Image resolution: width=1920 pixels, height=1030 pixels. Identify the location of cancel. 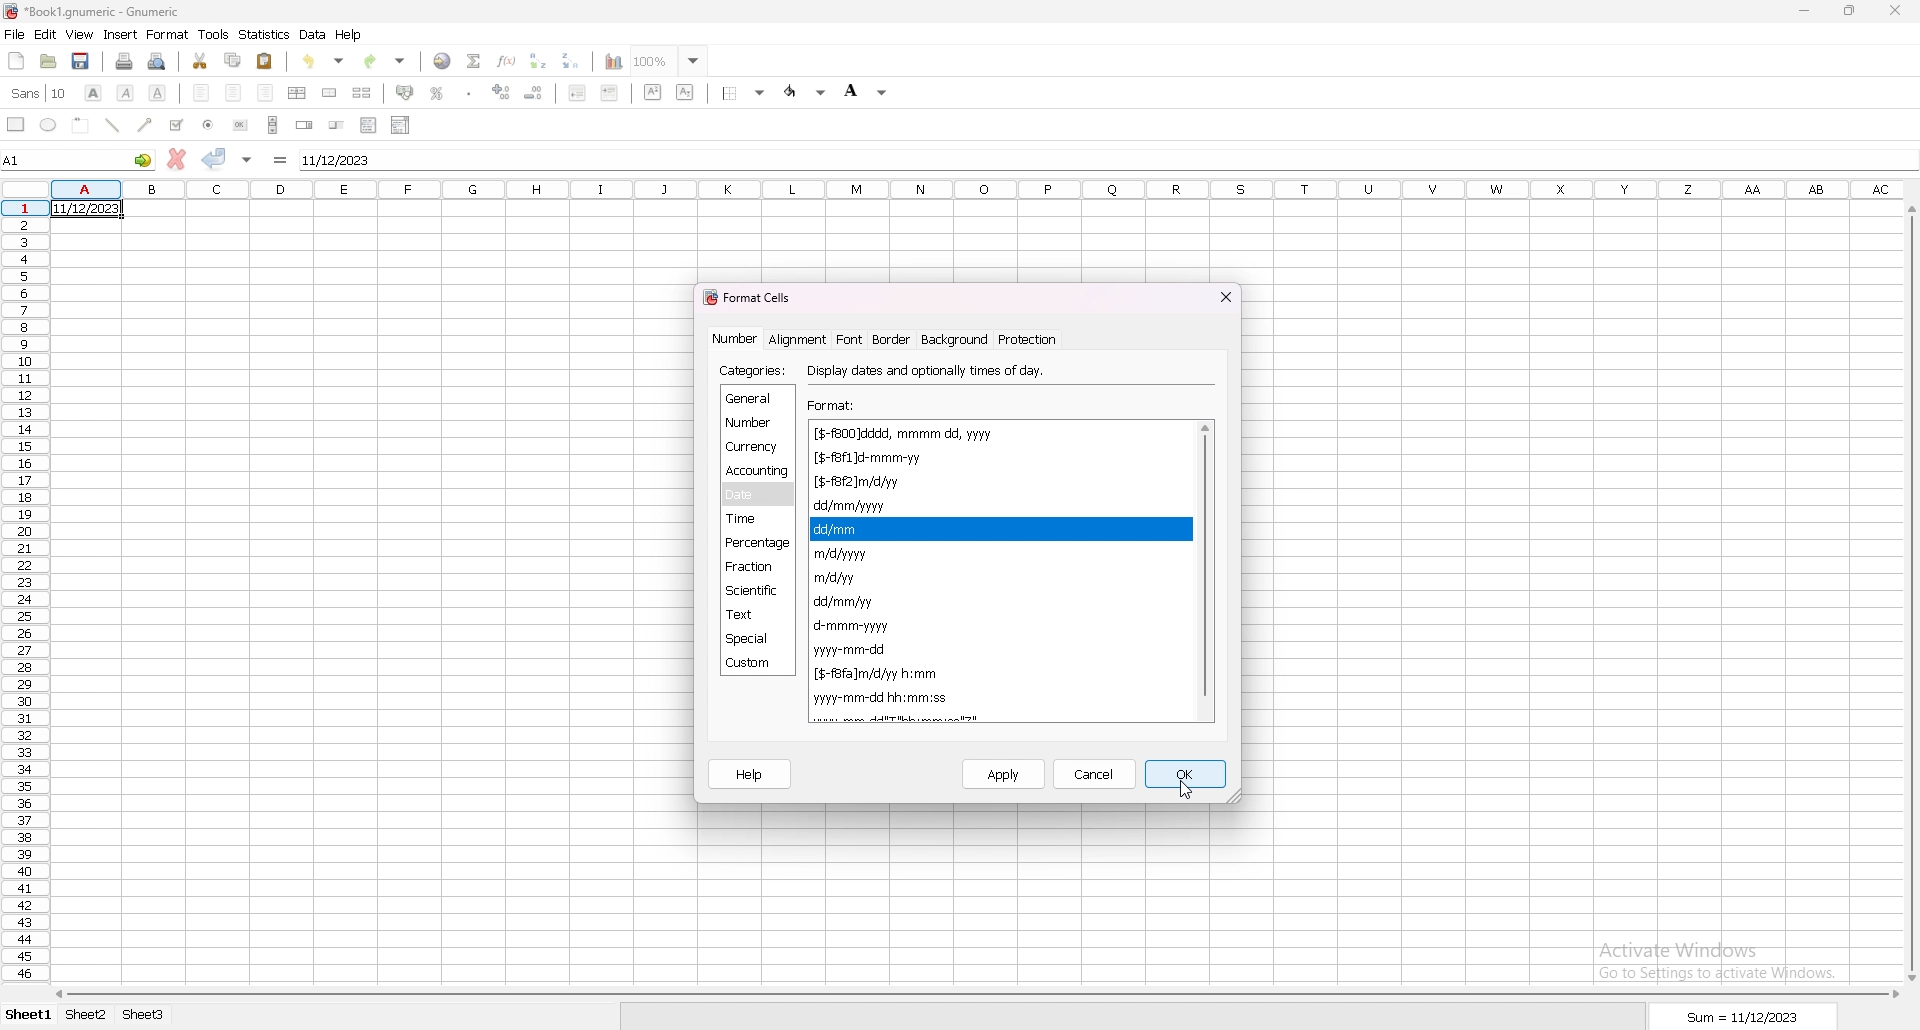
(1095, 774).